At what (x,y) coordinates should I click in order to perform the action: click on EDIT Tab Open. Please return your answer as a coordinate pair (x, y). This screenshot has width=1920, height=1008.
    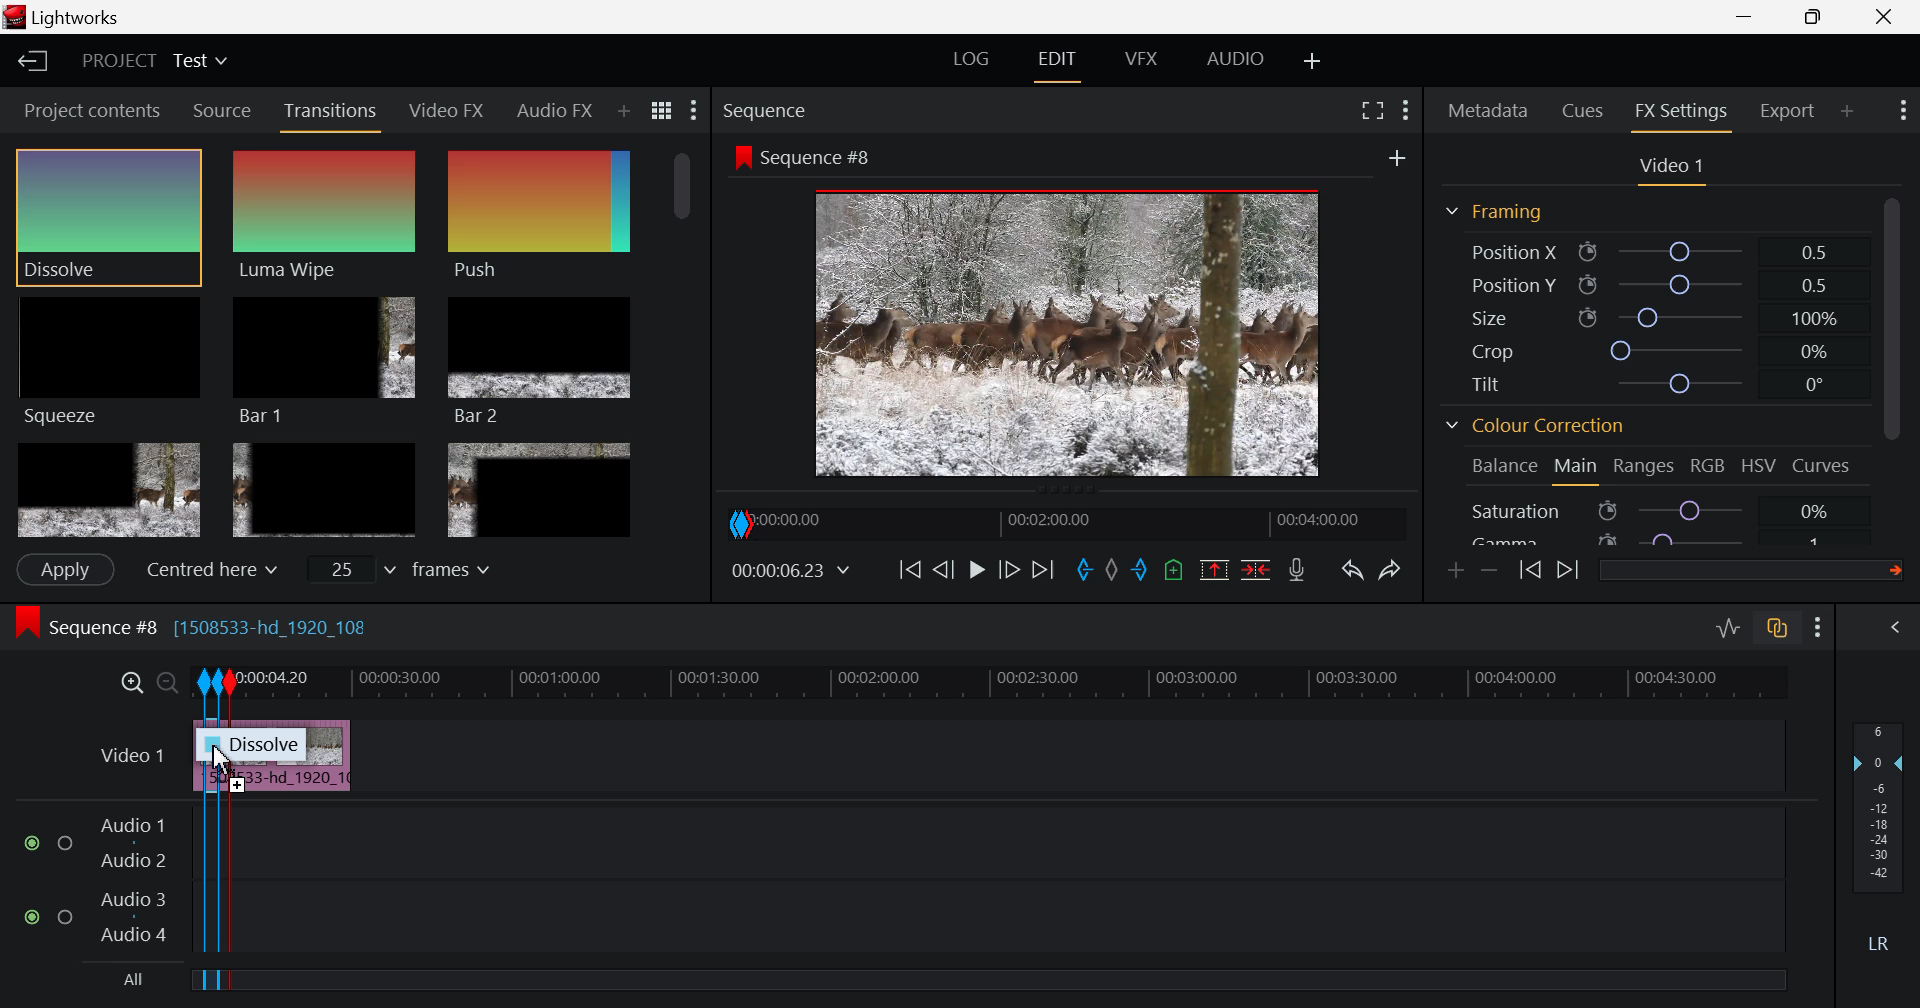
    Looking at the image, I should click on (1061, 59).